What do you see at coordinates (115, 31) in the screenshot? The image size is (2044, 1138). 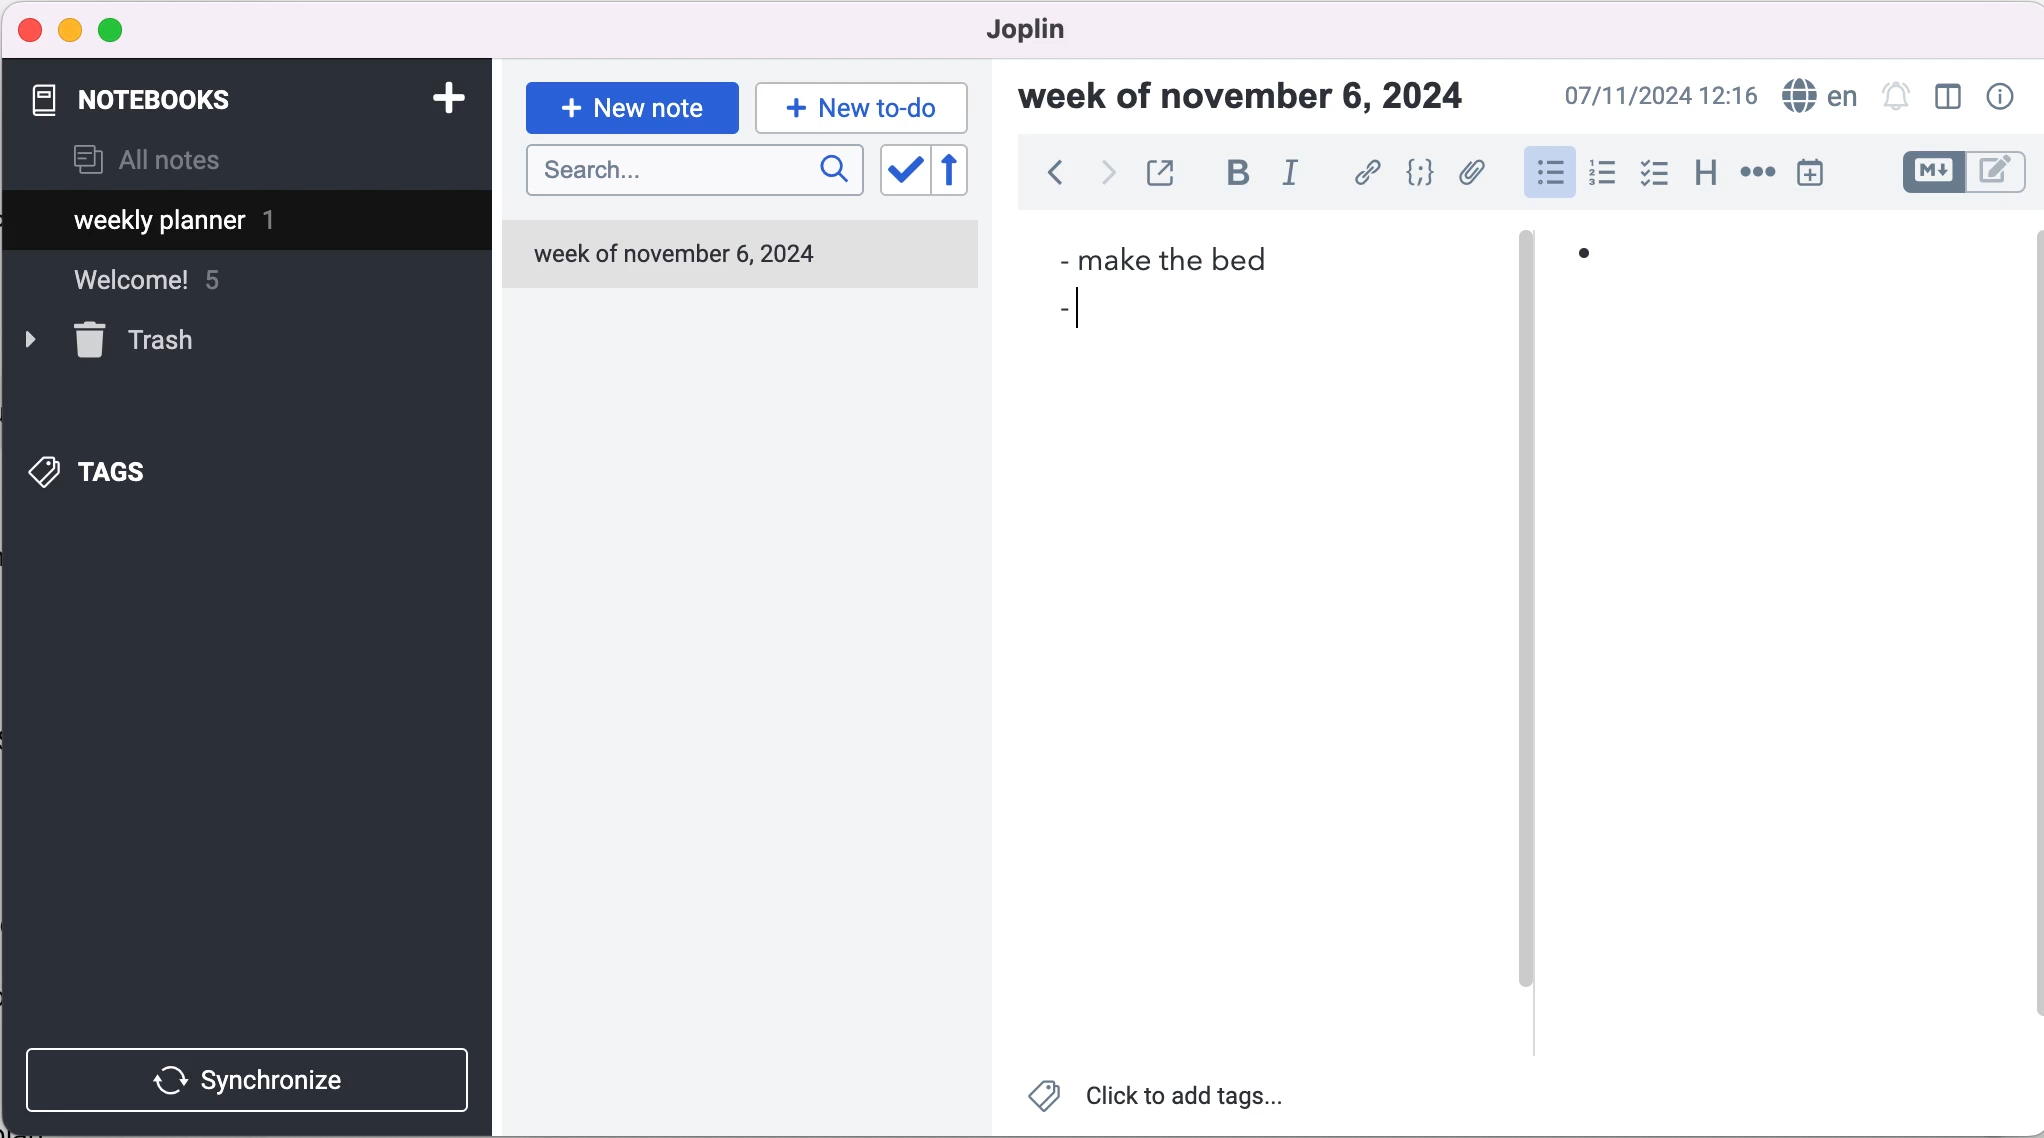 I see `maximize` at bounding box center [115, 31].